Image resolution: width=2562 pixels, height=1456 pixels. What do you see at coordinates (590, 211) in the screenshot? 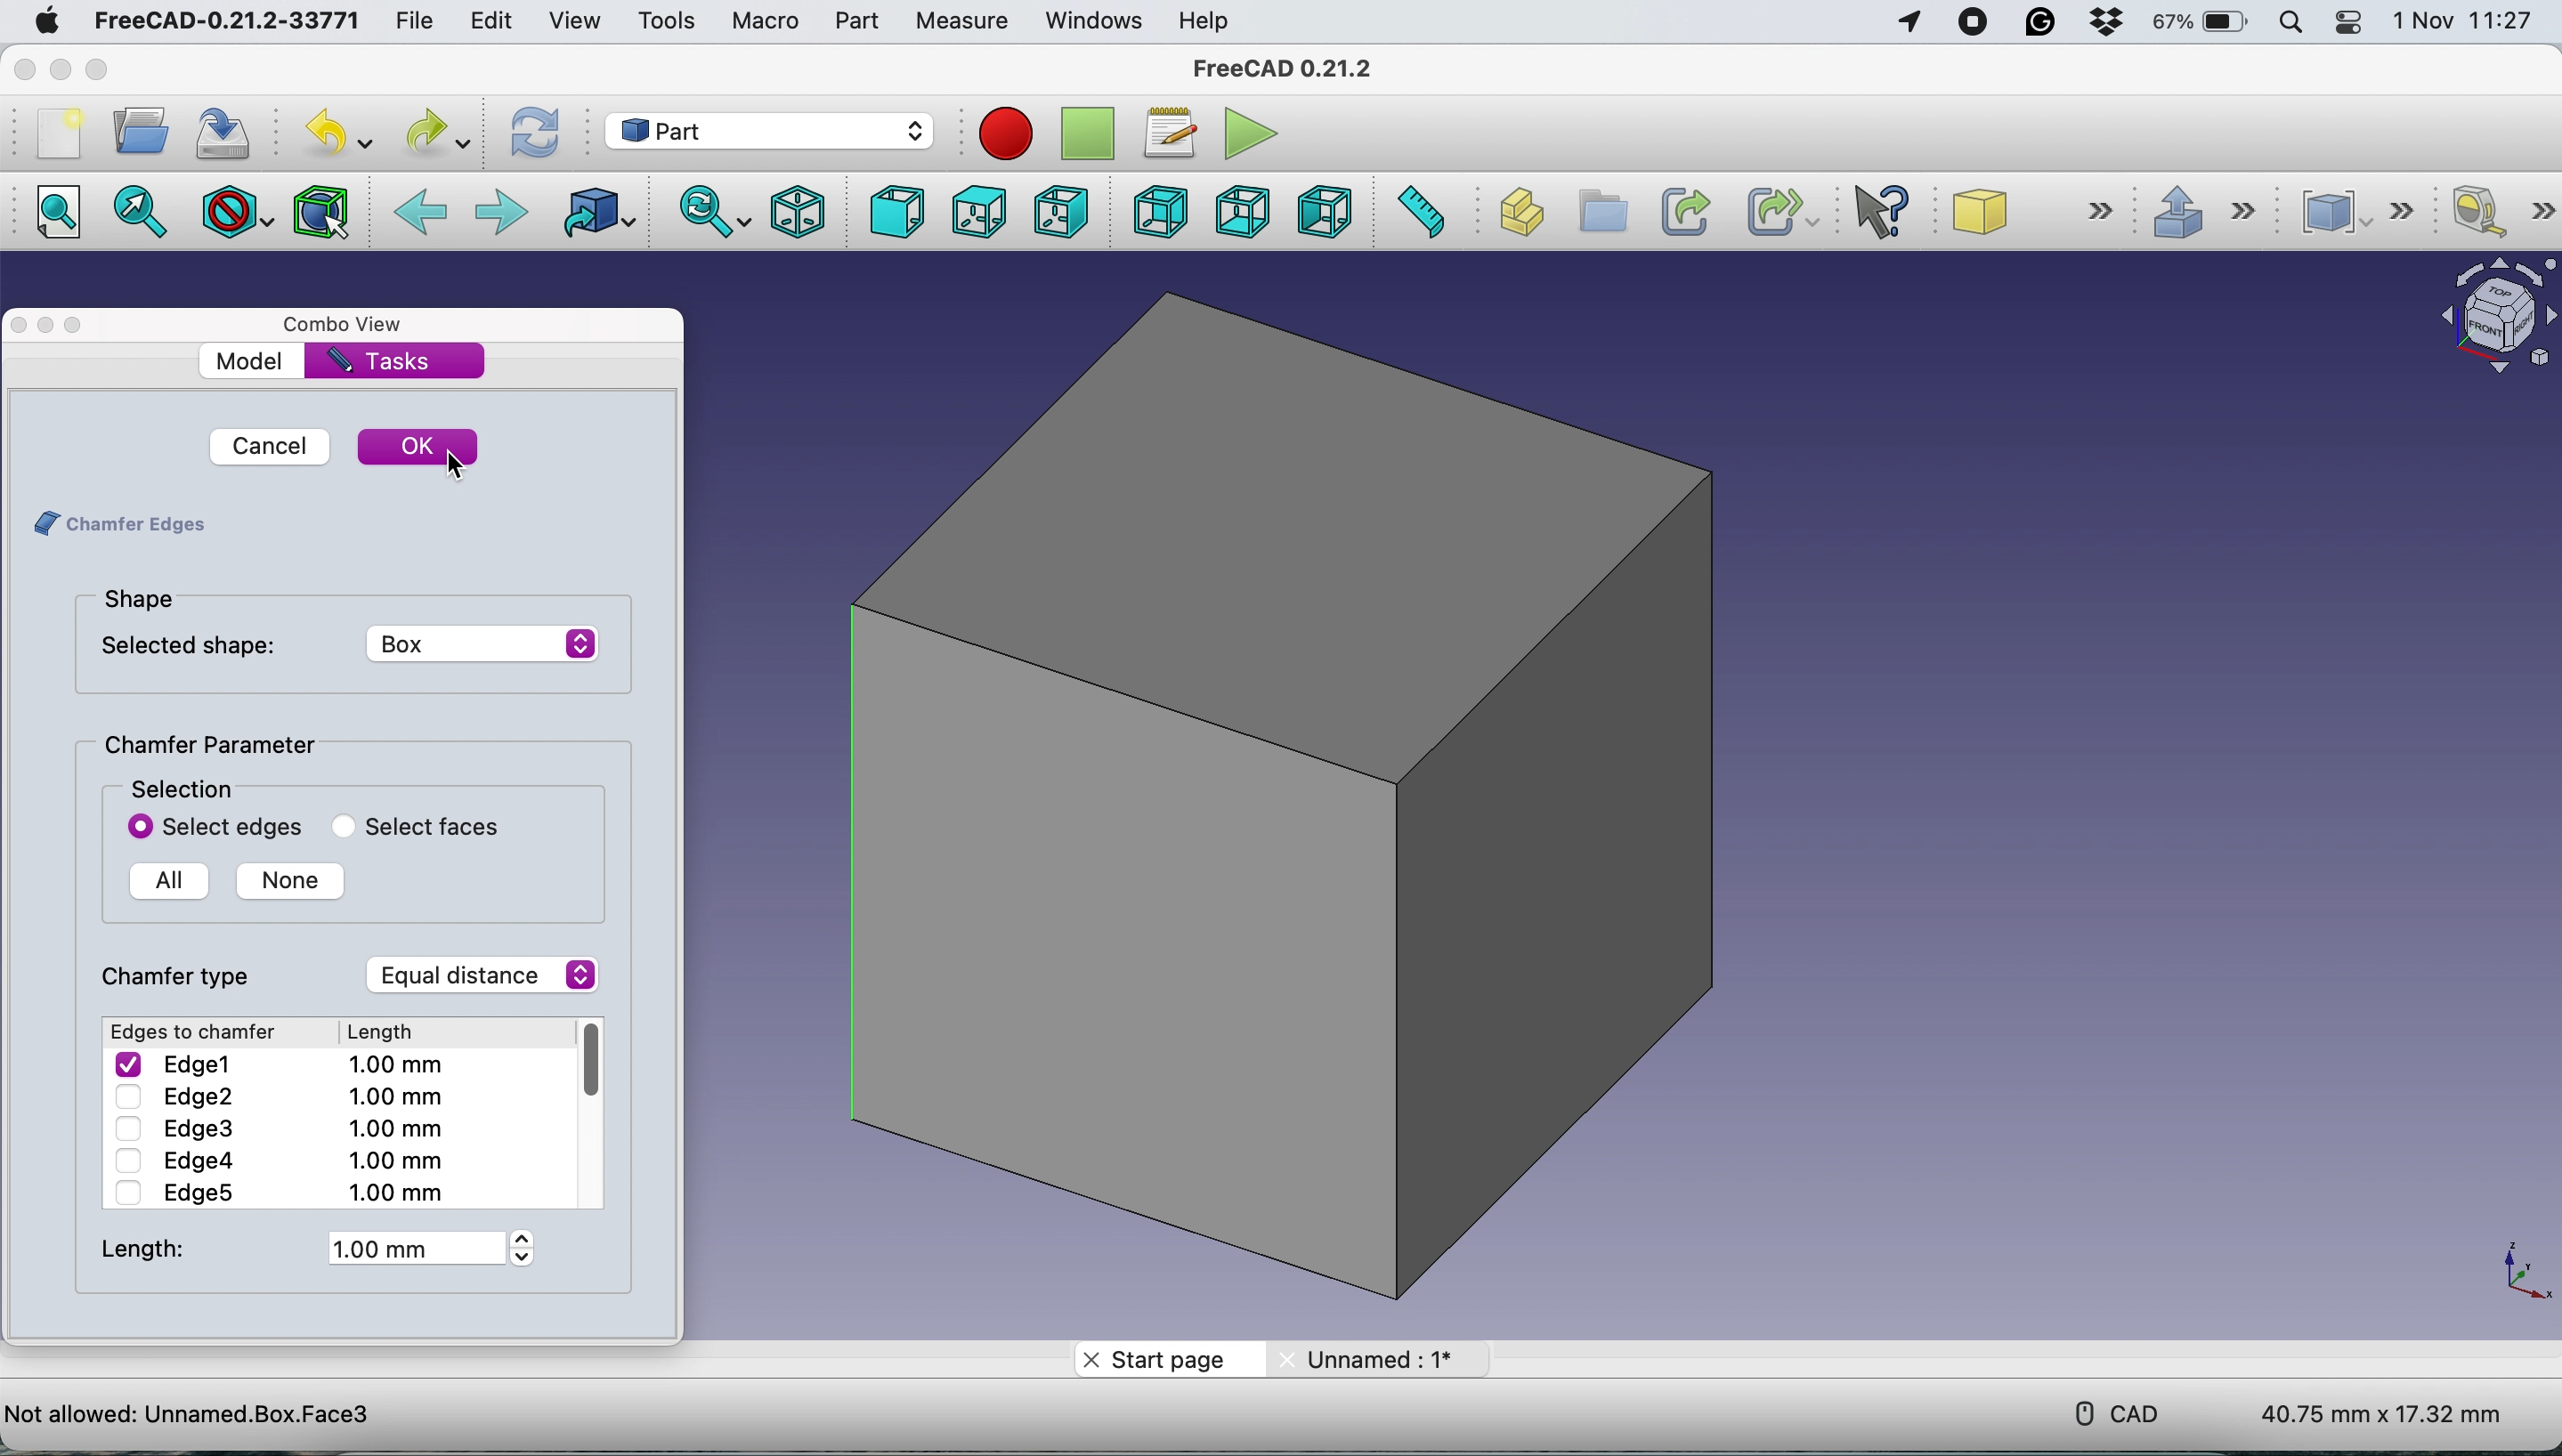
I see `go to linked object` at bounding box center [590, 211].